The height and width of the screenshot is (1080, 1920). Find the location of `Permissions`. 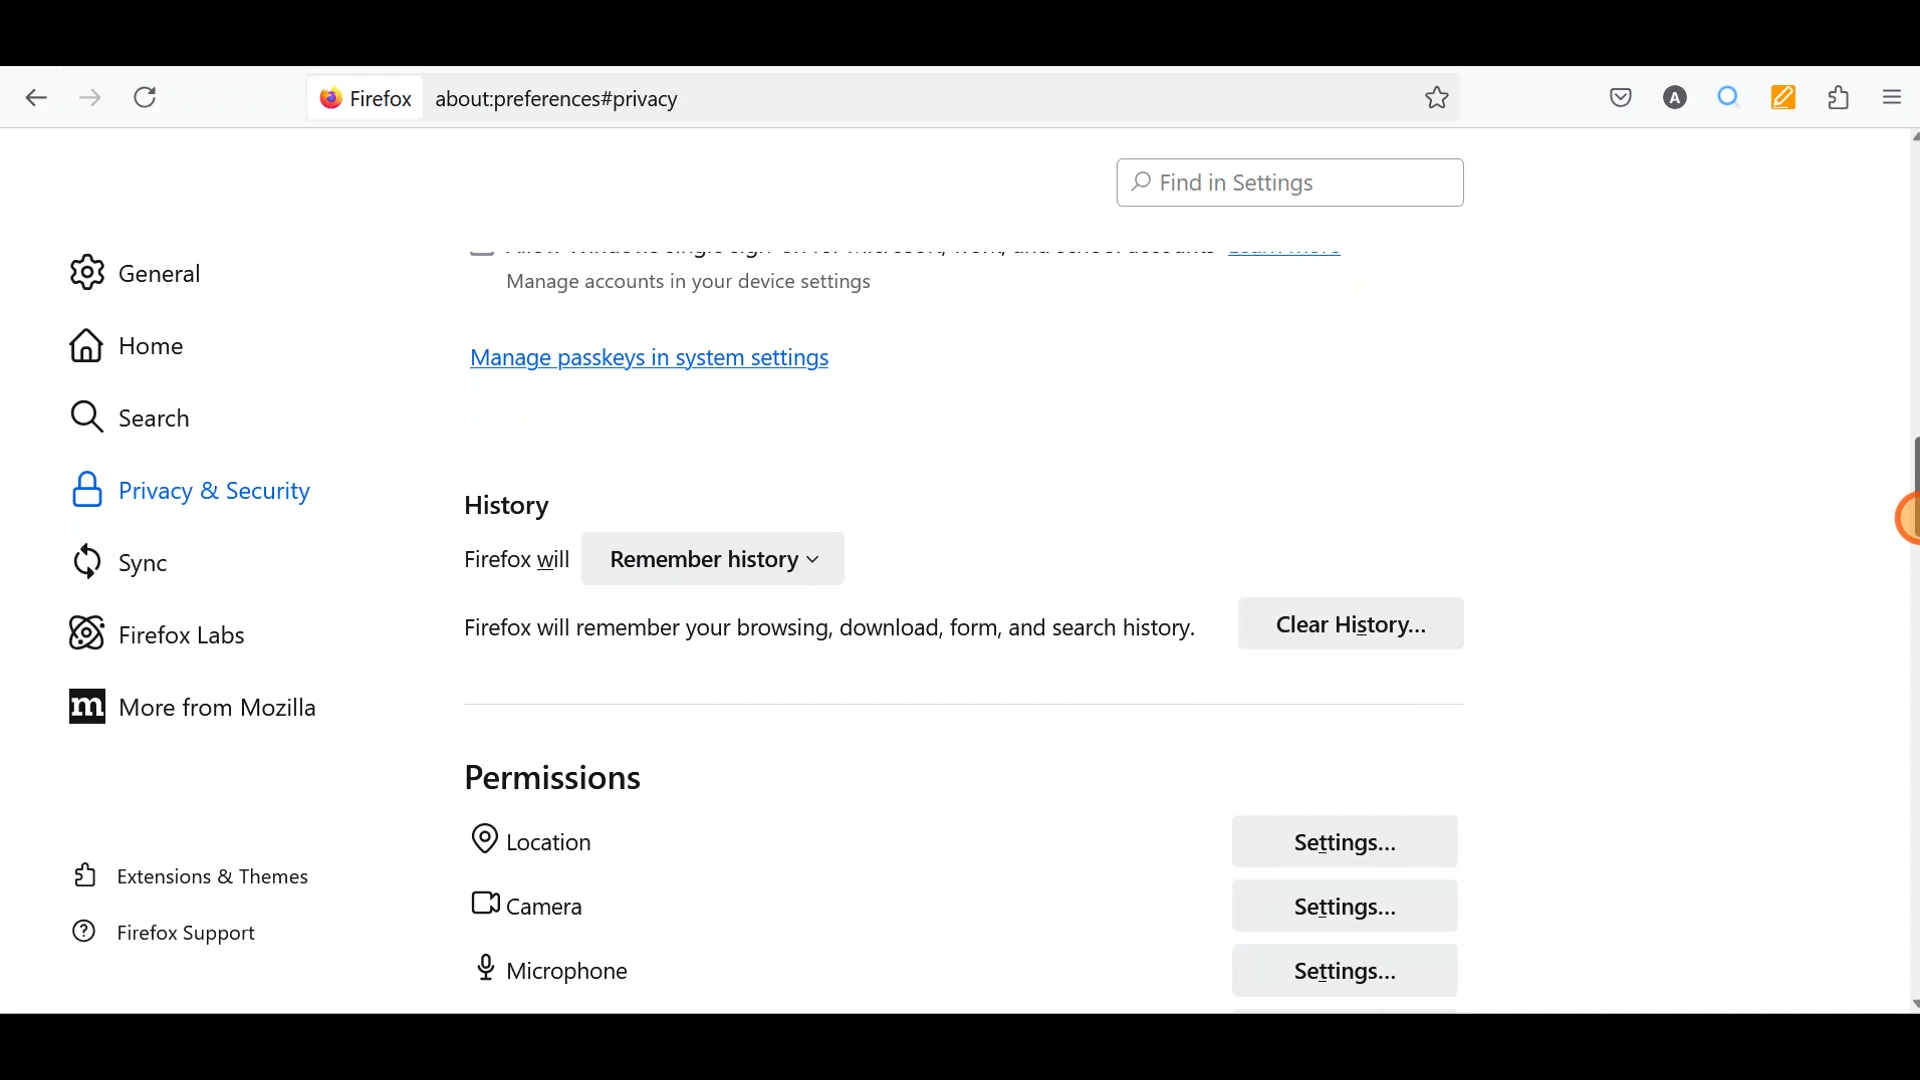

Permissions is located at coordinates (531, 777).